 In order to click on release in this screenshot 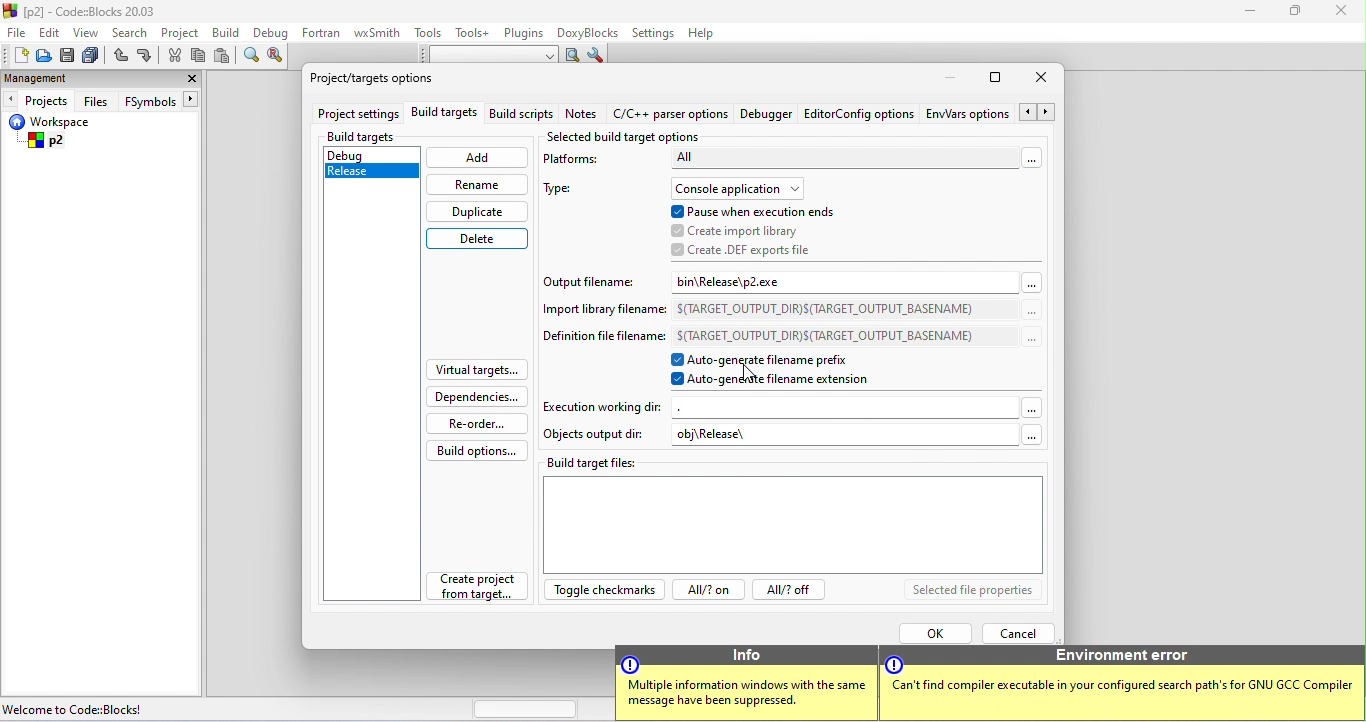, I will do `click(363, 170)`.